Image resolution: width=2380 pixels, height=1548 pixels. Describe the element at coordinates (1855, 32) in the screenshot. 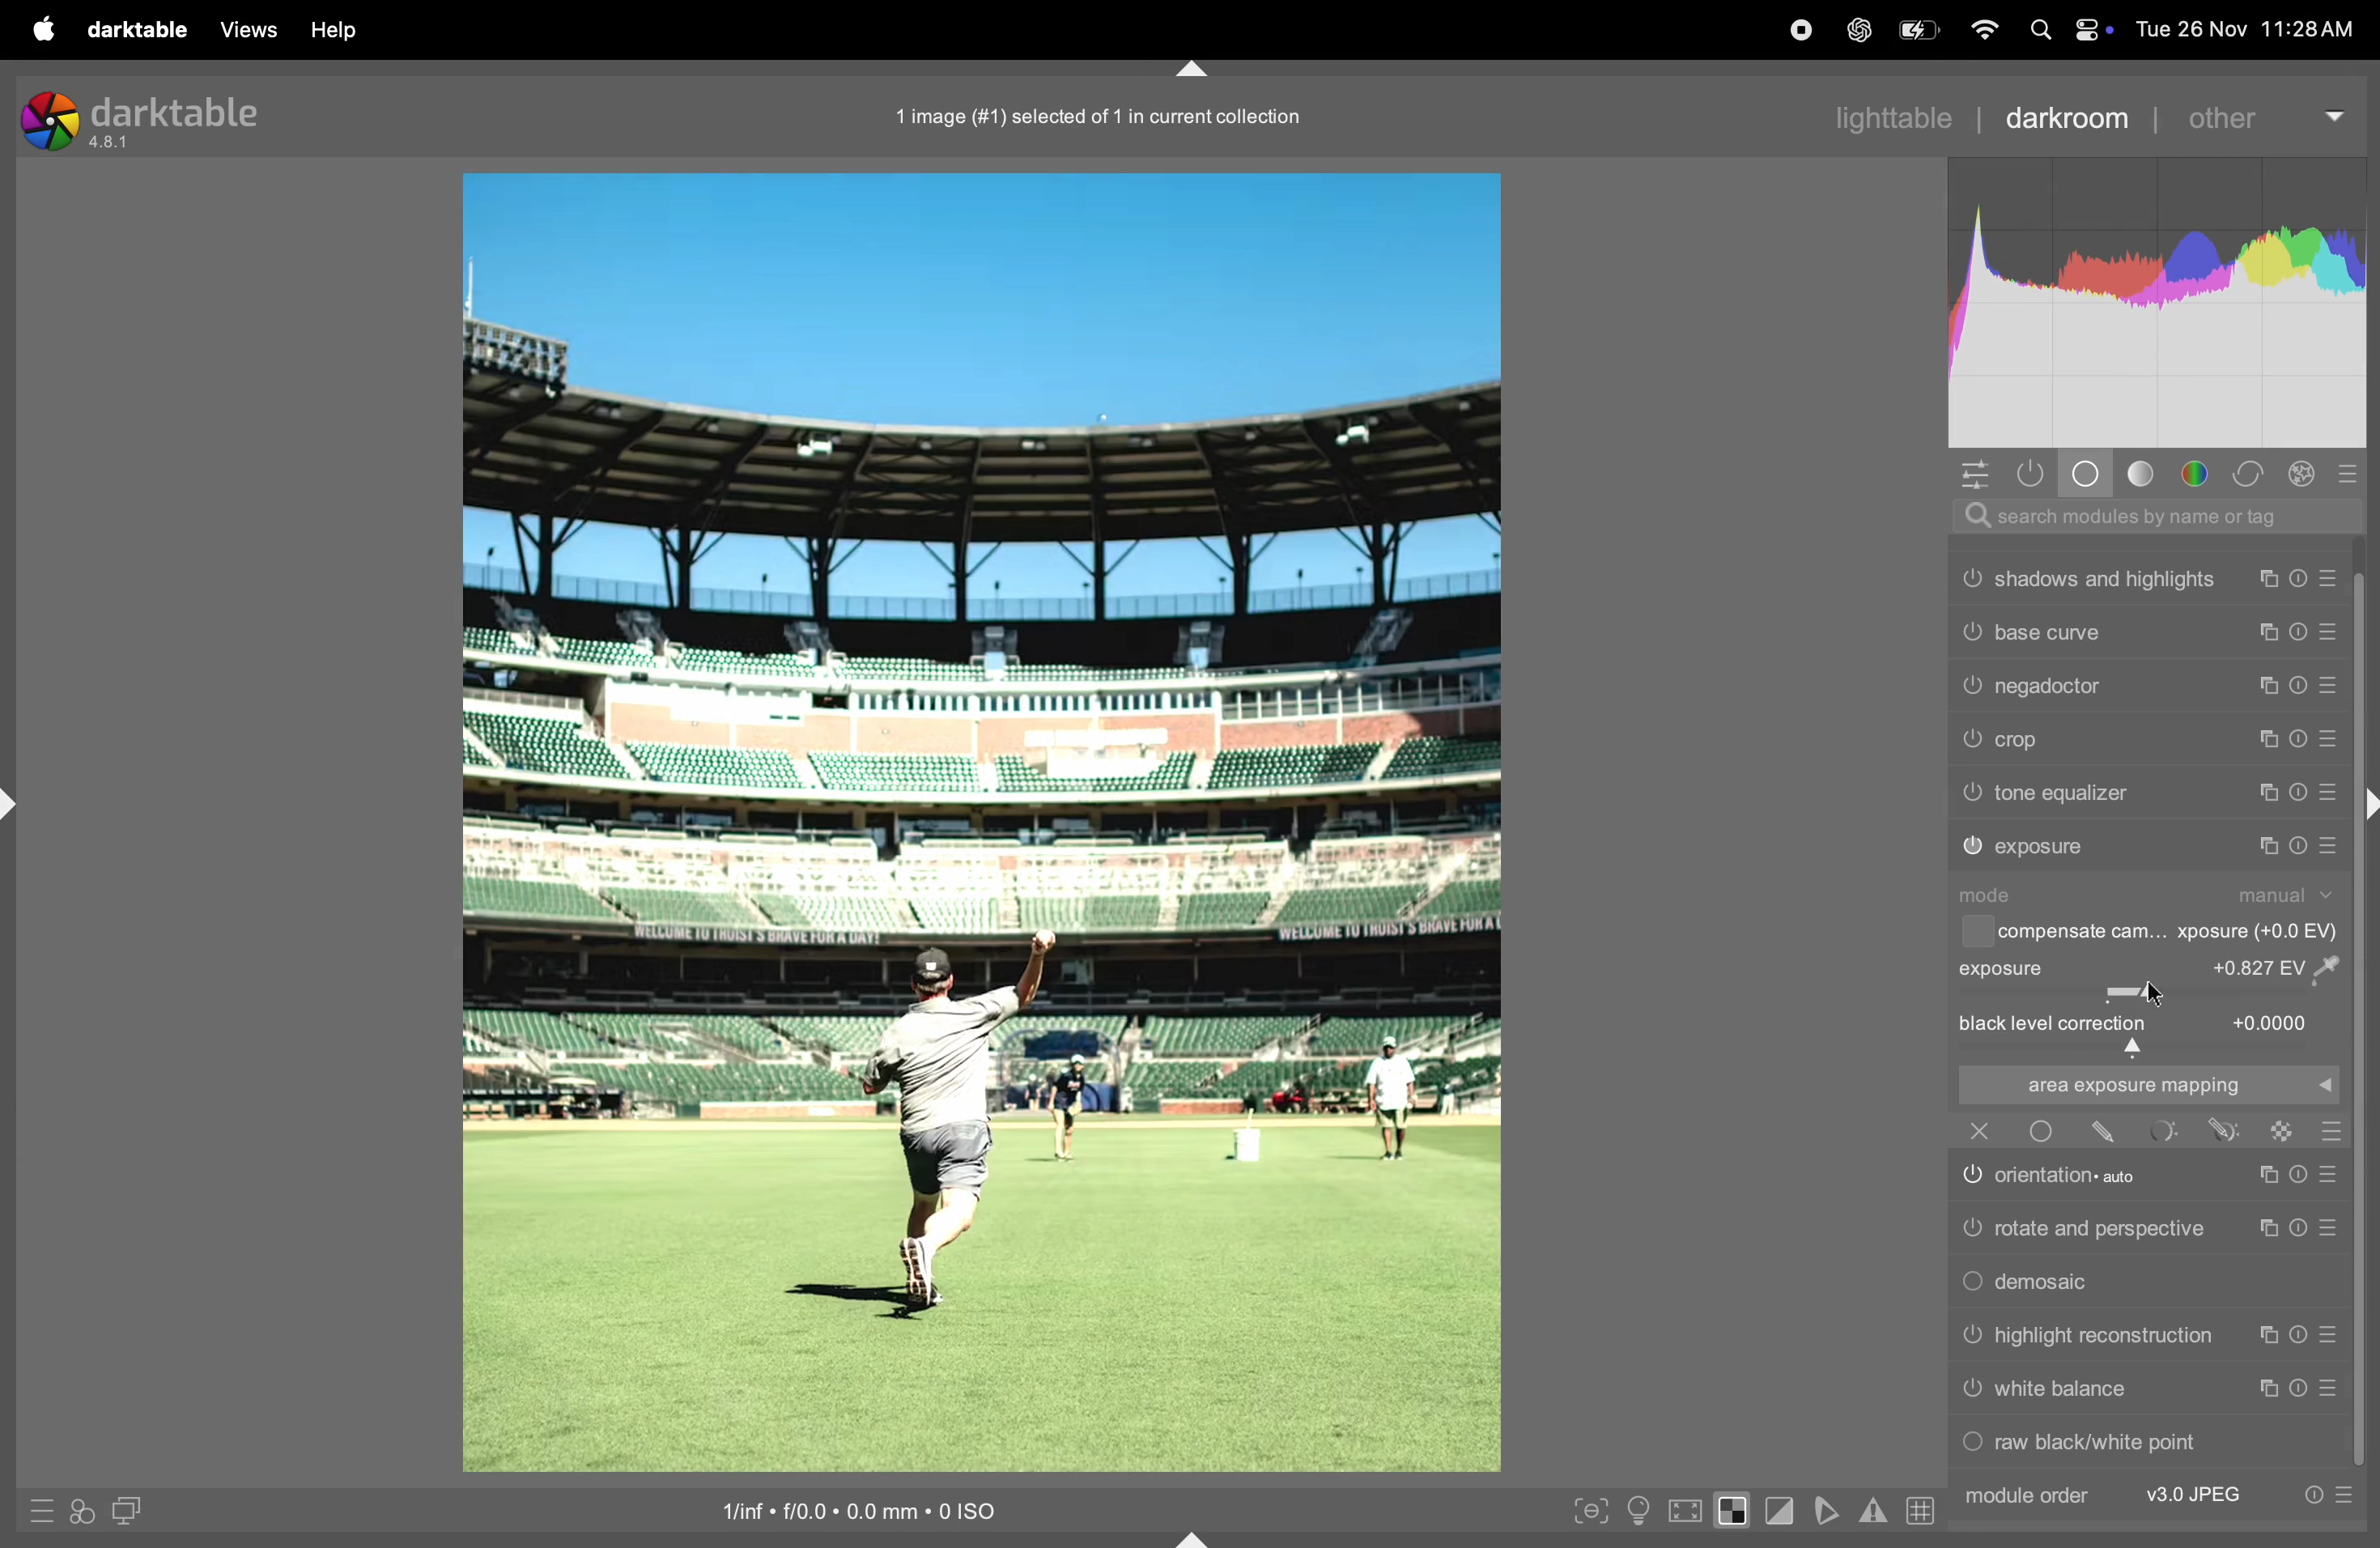

I see `chatgpt` at that location.